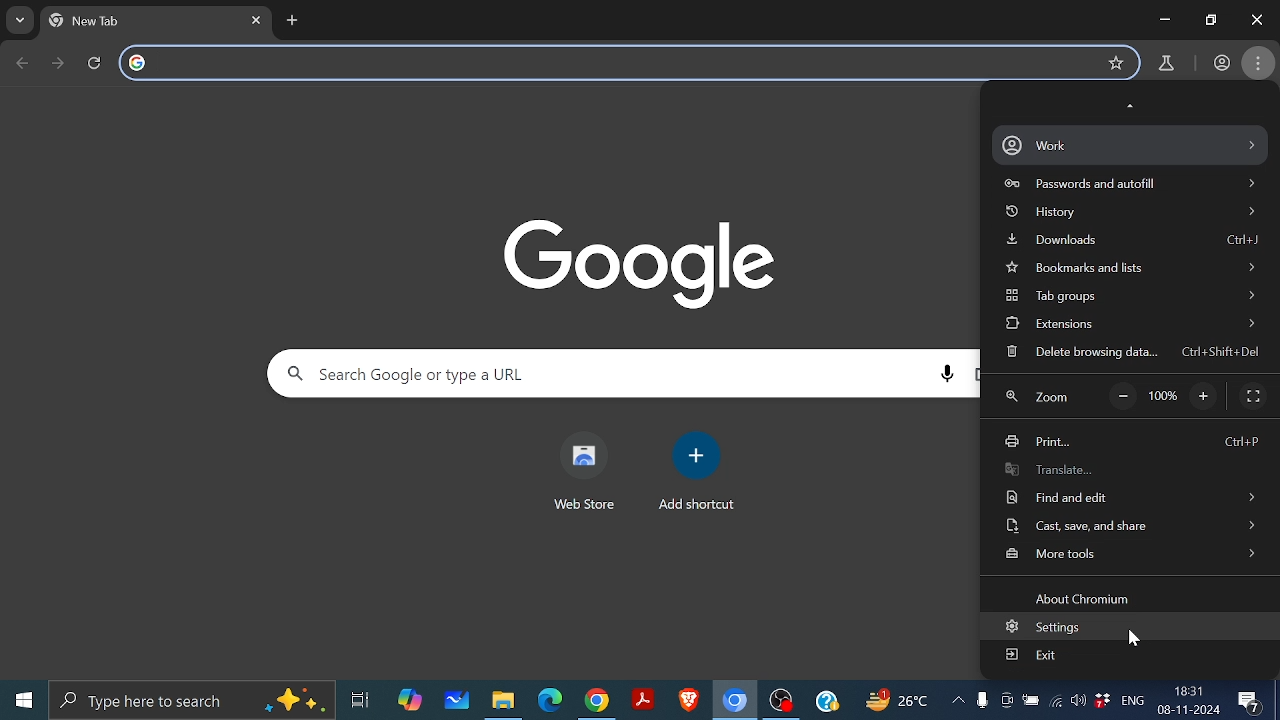  I want to click on Current tab, so click(142, 21).